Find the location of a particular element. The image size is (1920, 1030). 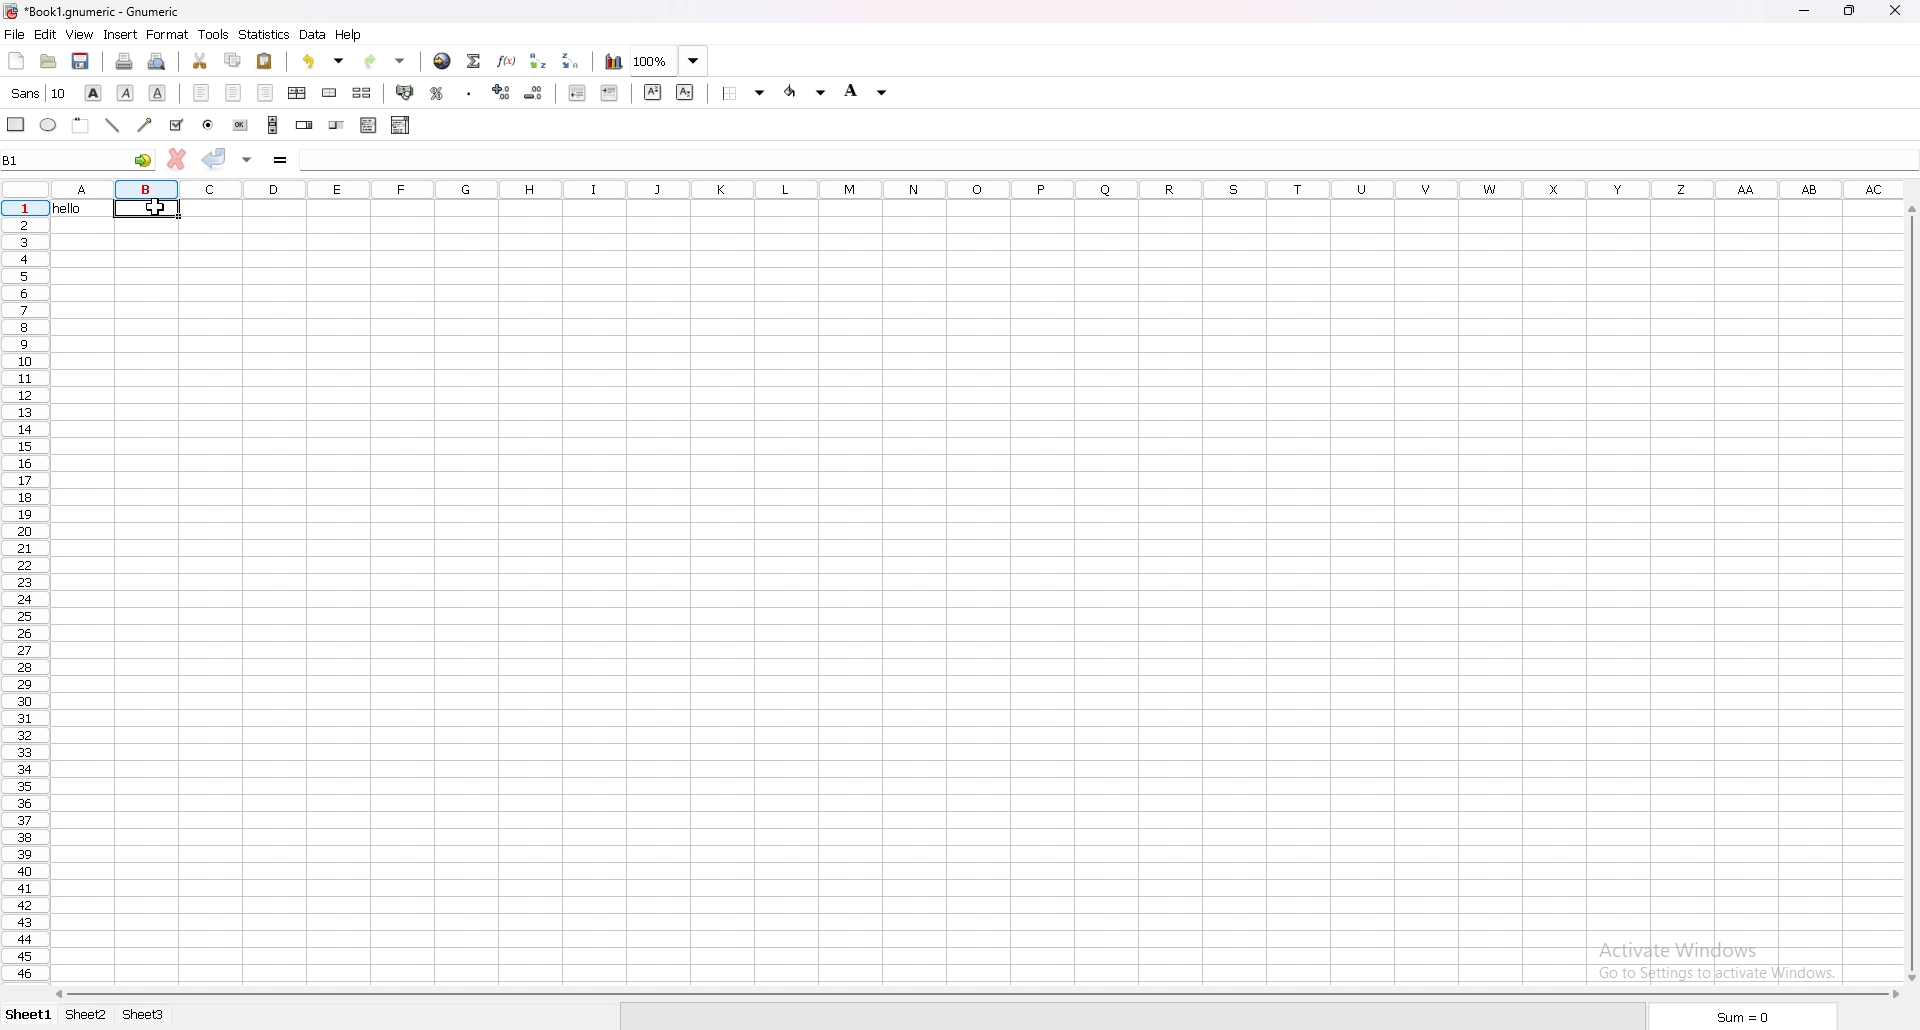

scroll bar is located at coordinates (1910, 596).